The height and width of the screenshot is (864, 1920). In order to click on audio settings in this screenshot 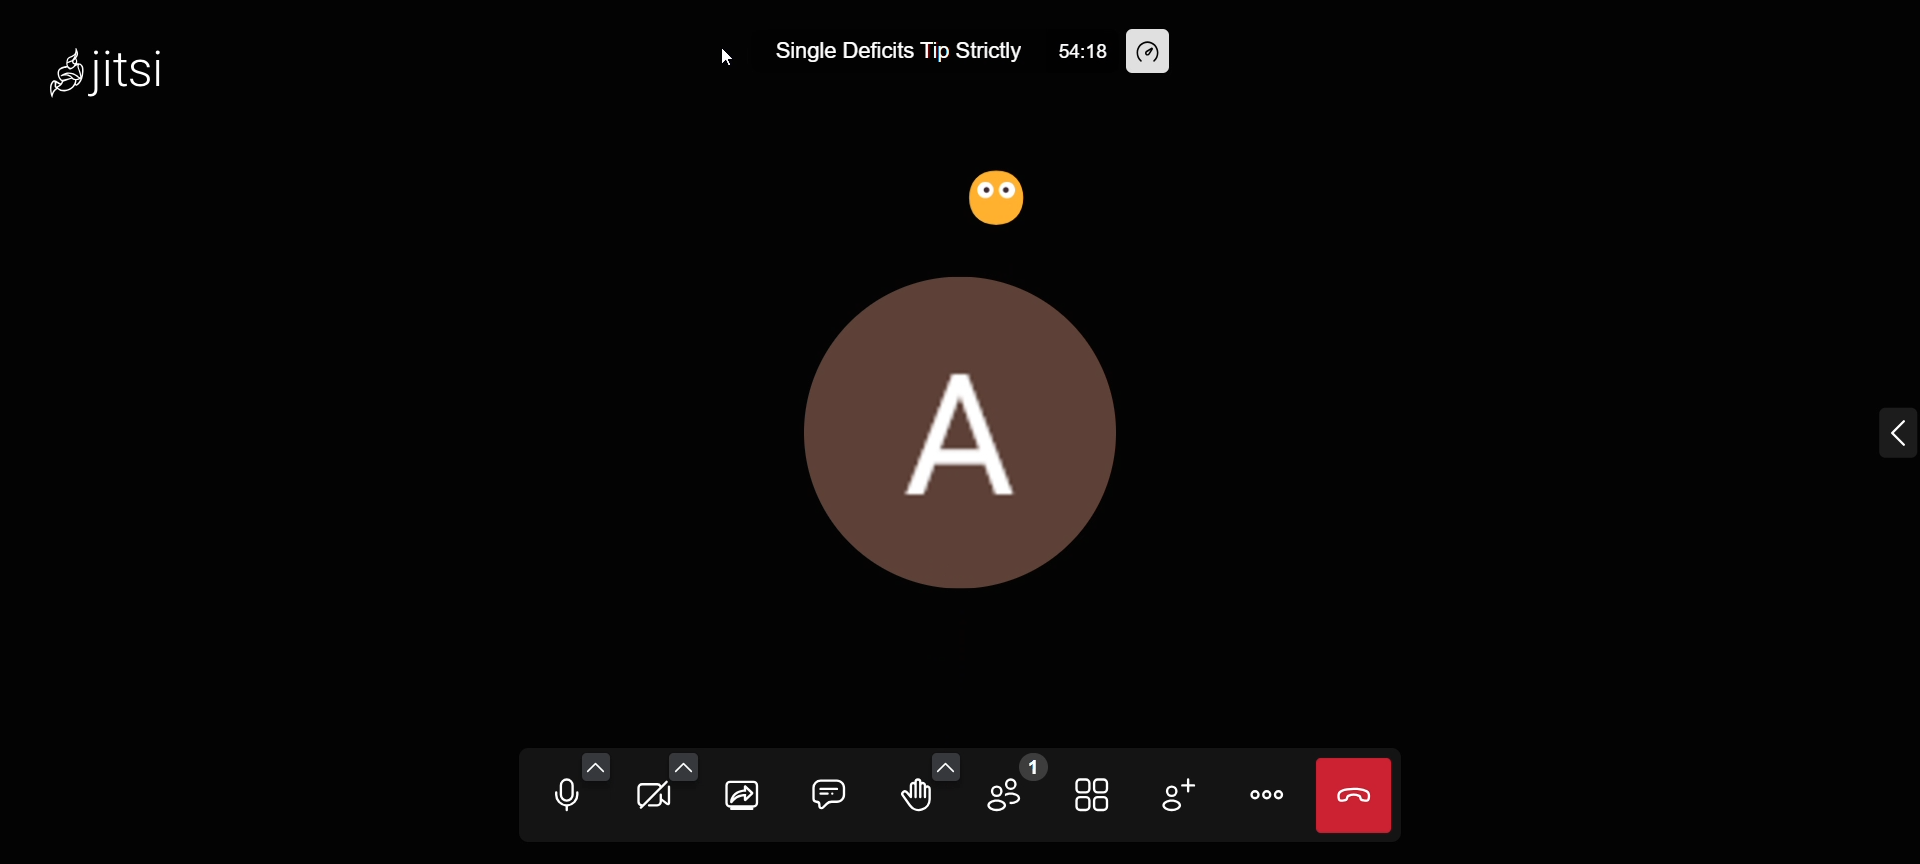, I will do `click(598, 766)`.